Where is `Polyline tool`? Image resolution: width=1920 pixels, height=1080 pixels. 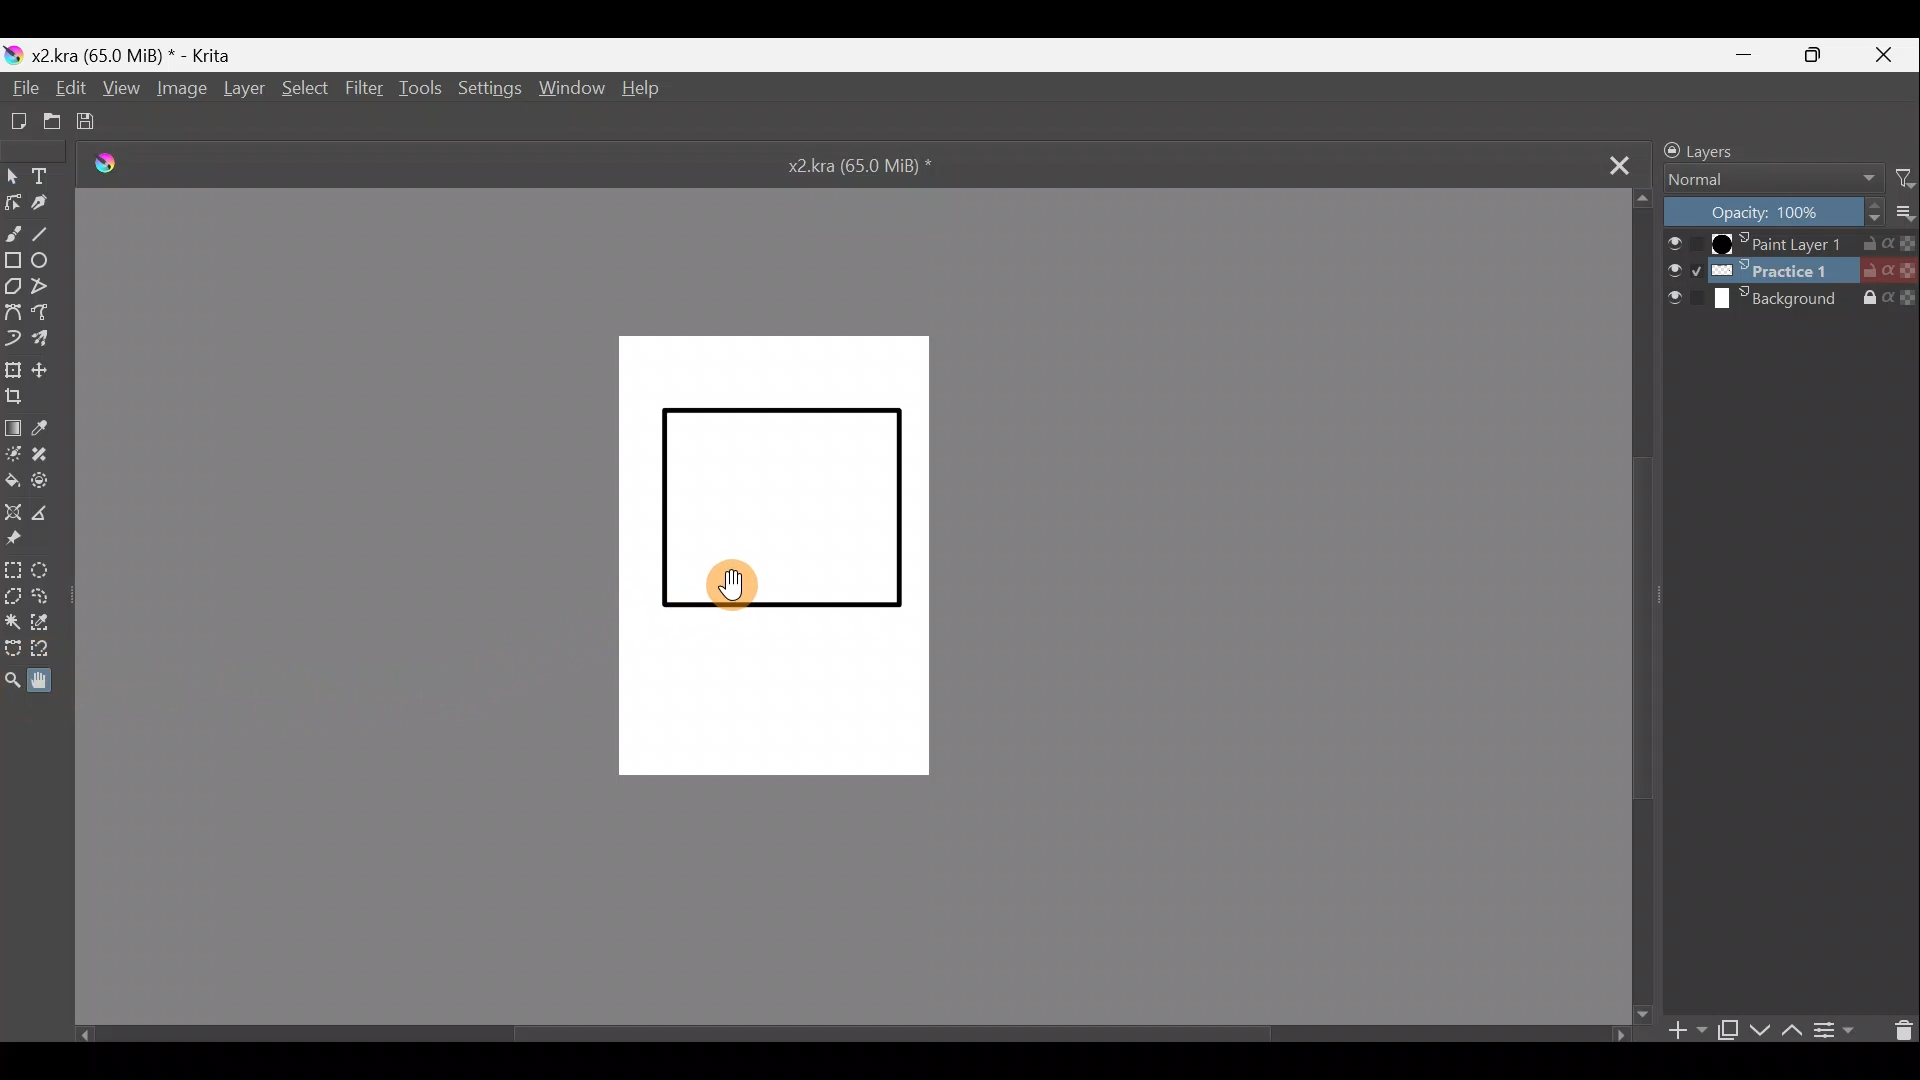 Polyline tool is located at coordinates (47, 288).